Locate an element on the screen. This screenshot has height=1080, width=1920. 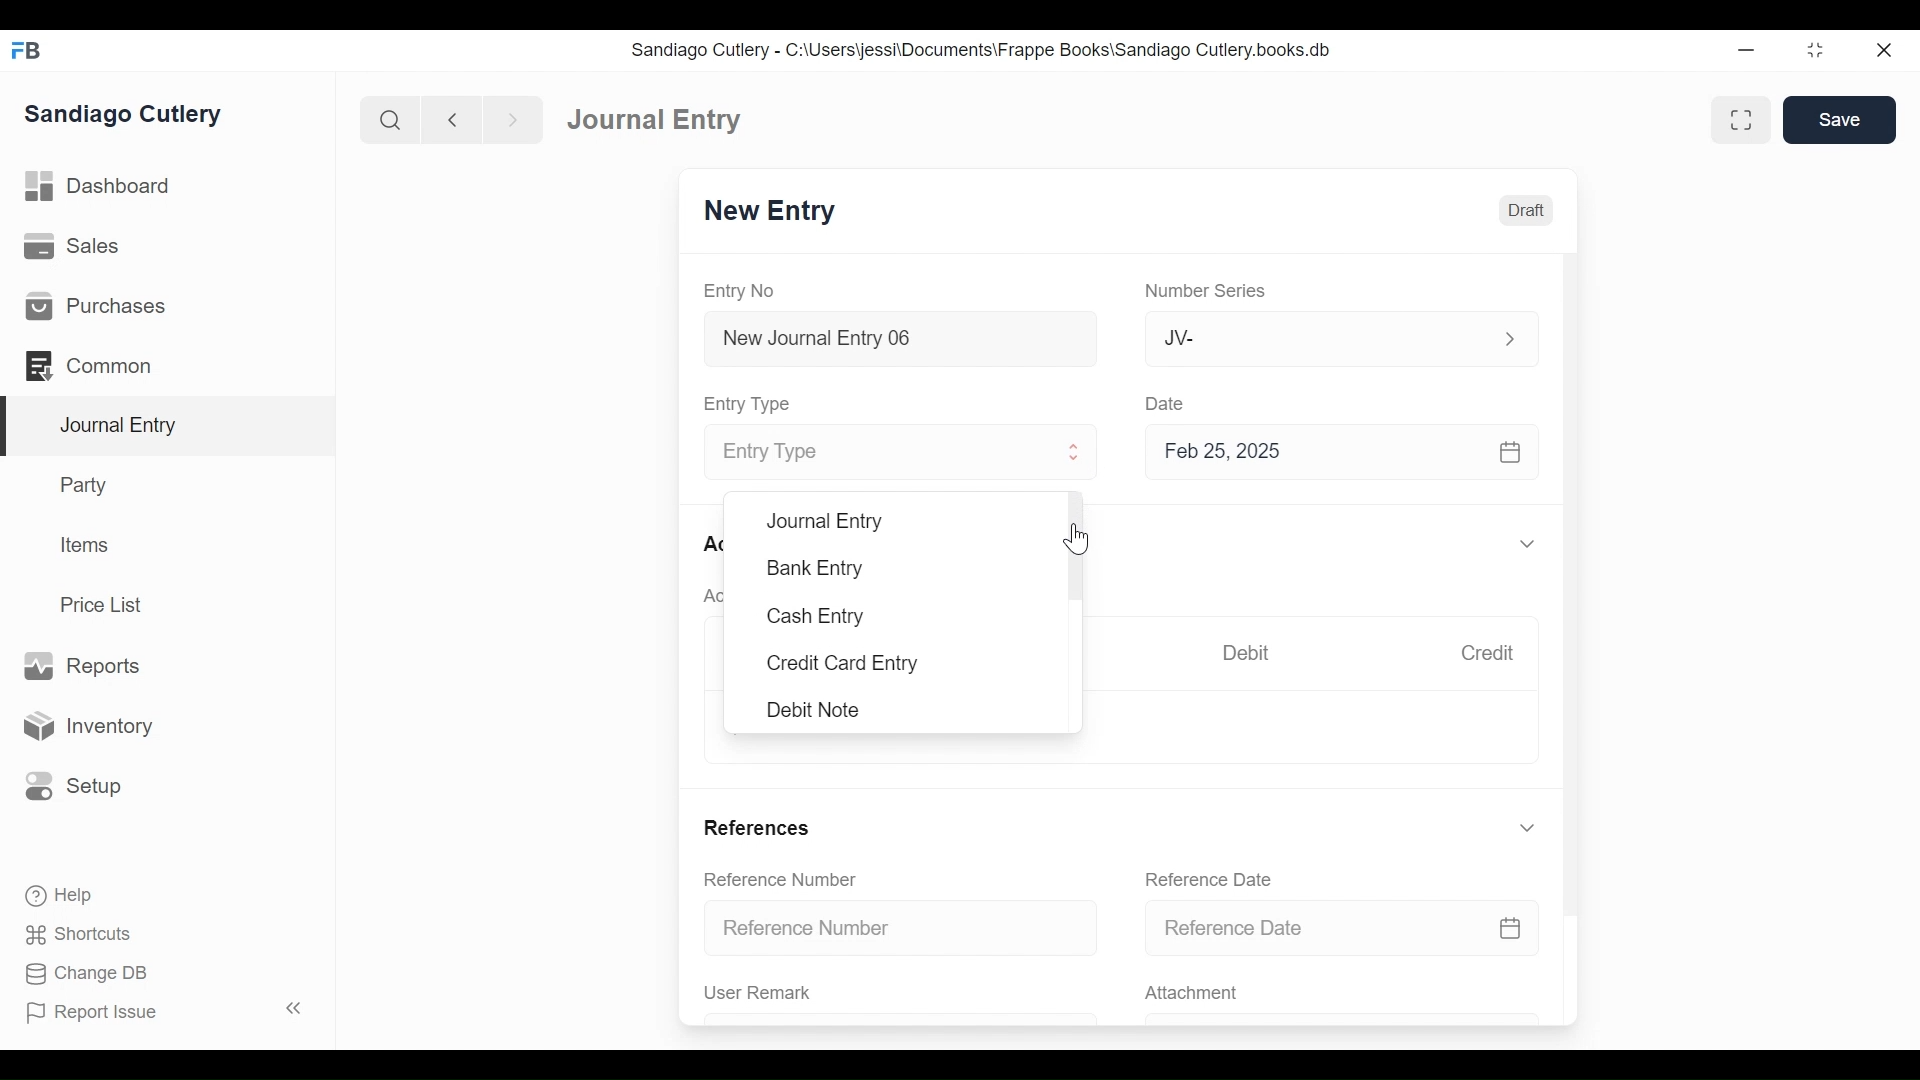
Reference Number is located at coordinates (902, 926).